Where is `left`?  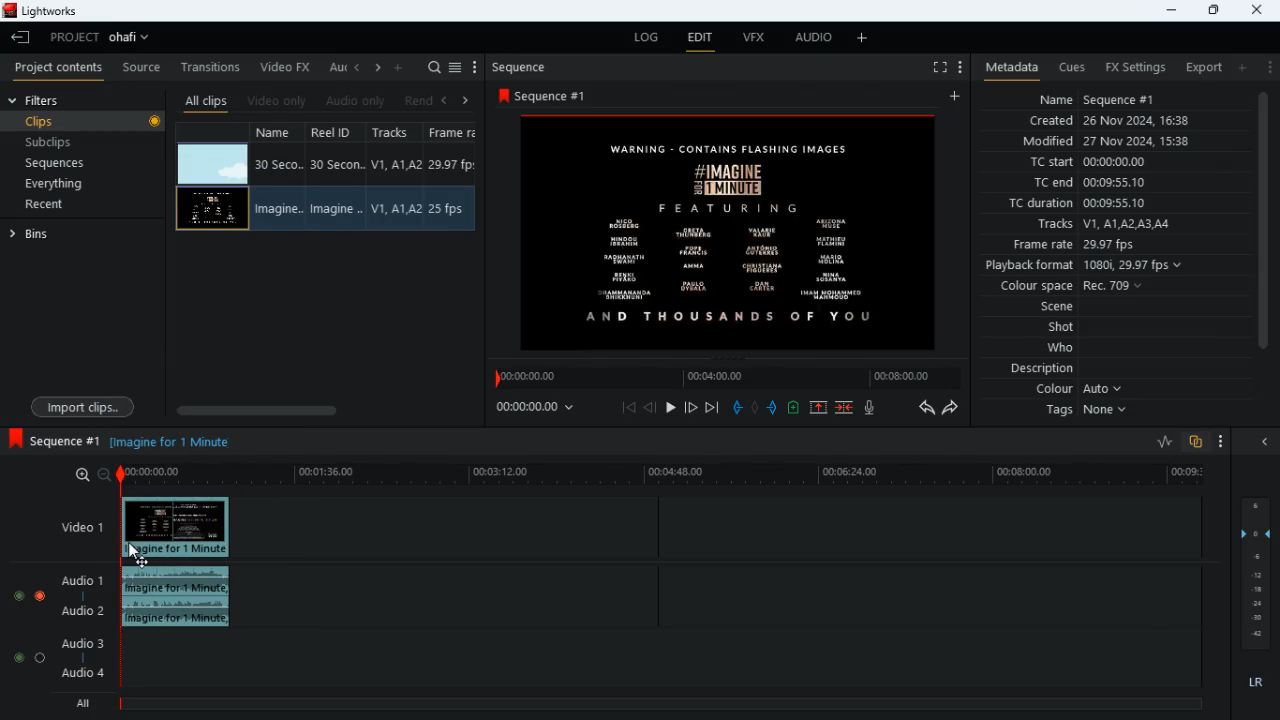 left is located at coordinates (447, 100).